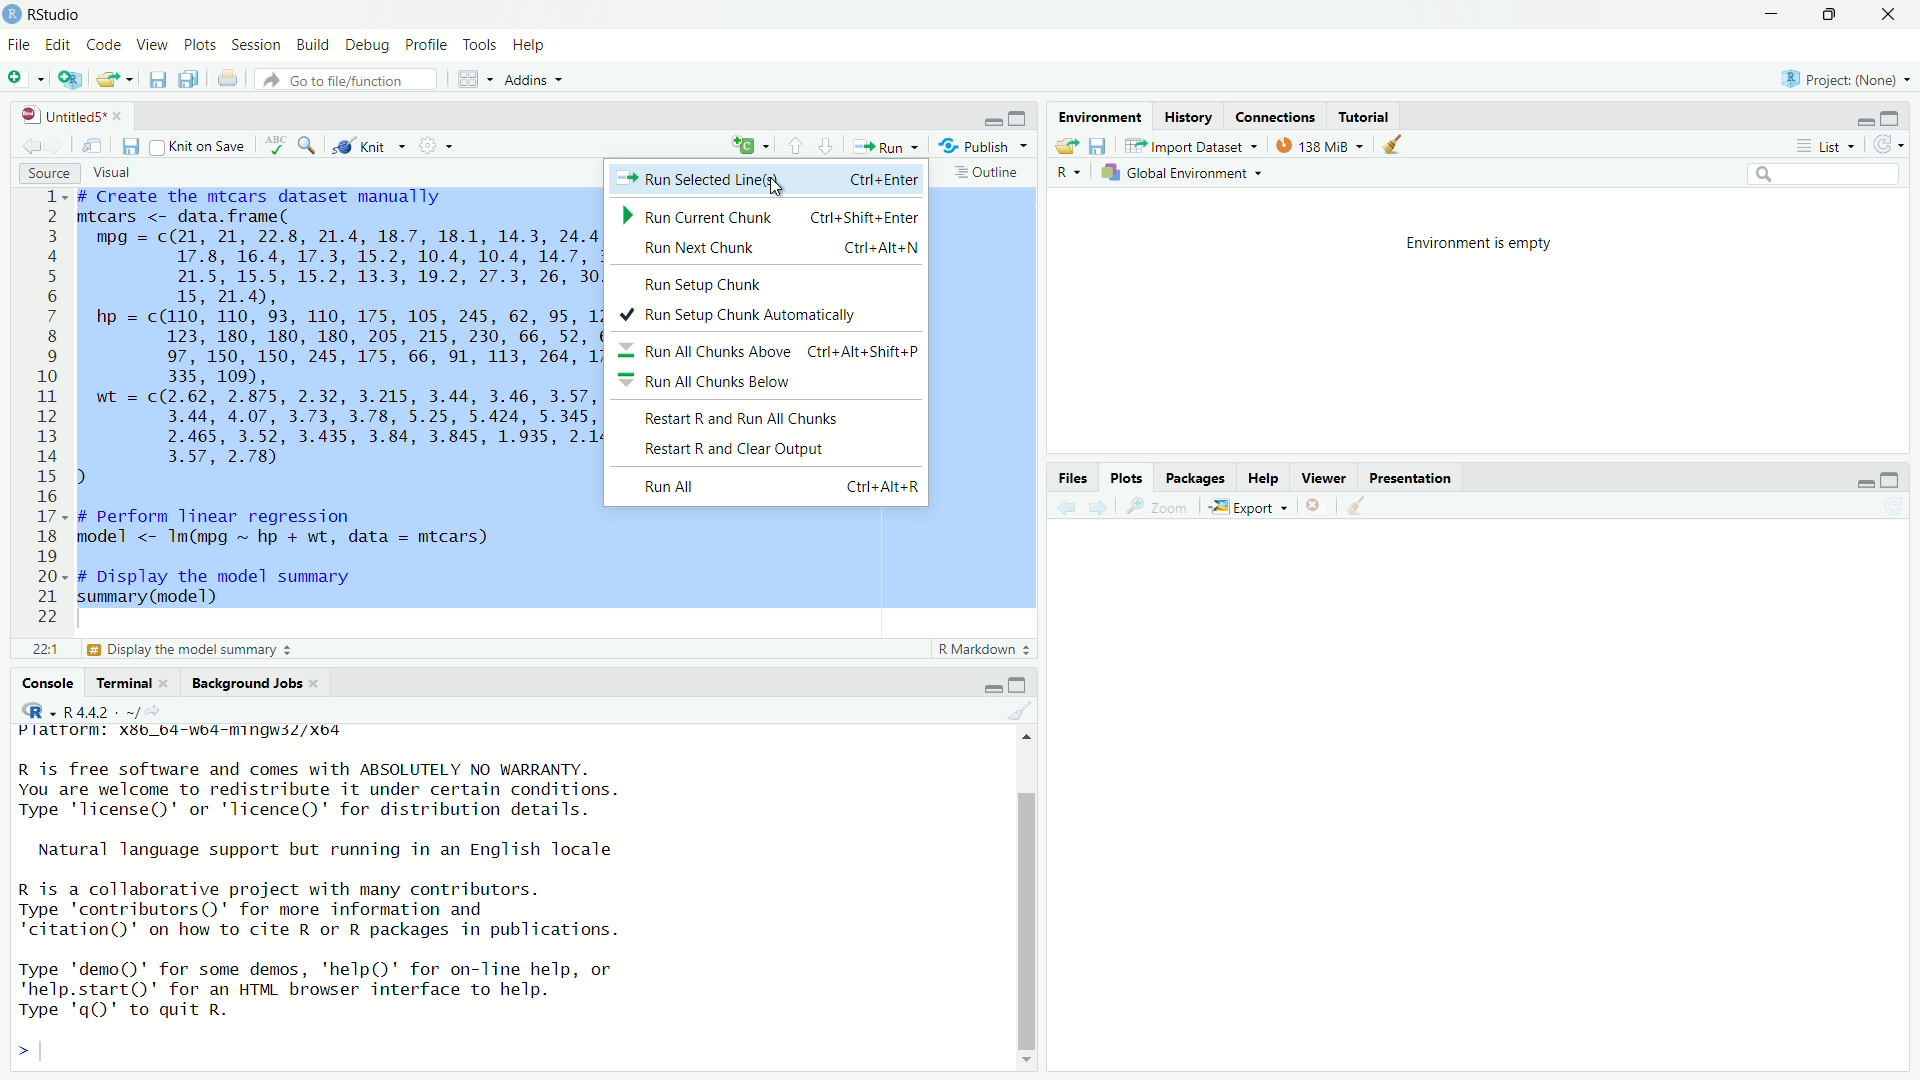  What do you see at coordinates (1891, 145) in the screenshot?
I see `refresh` at bounding box center [1891, 145].